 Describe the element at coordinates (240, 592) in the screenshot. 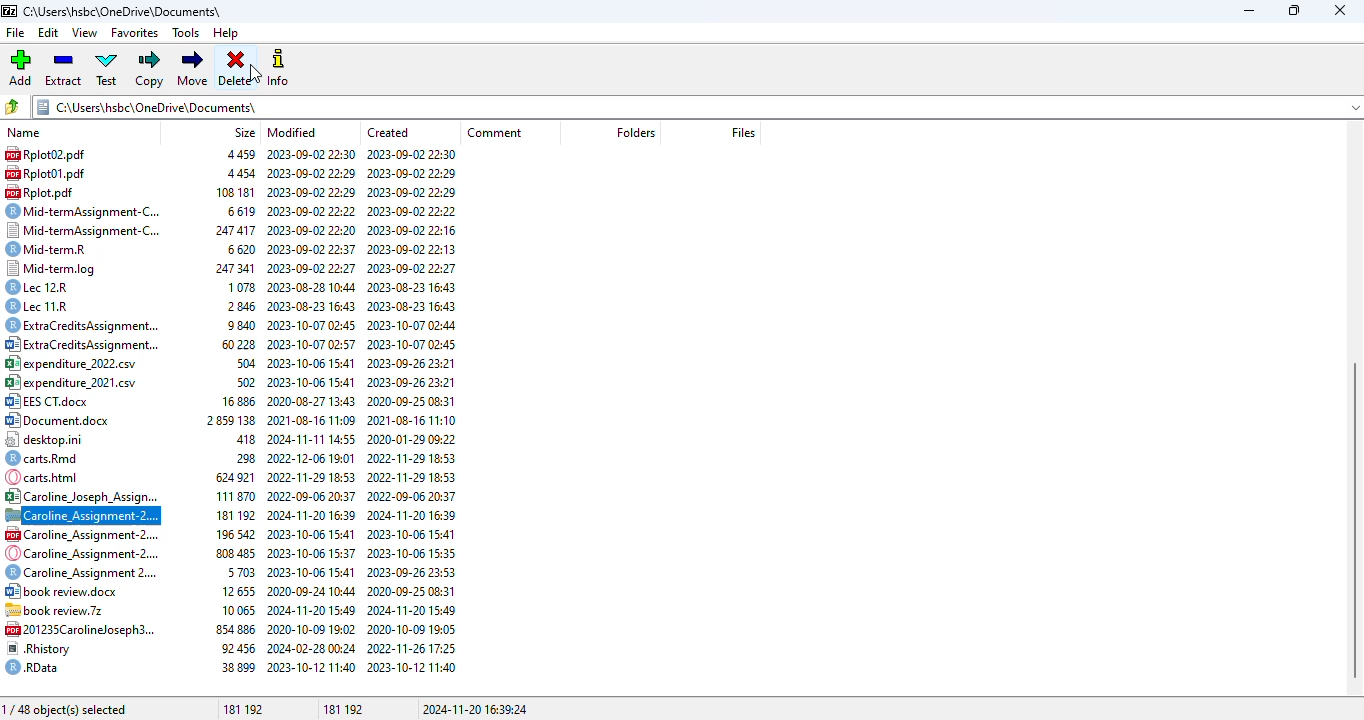

I see `12655` at that location.